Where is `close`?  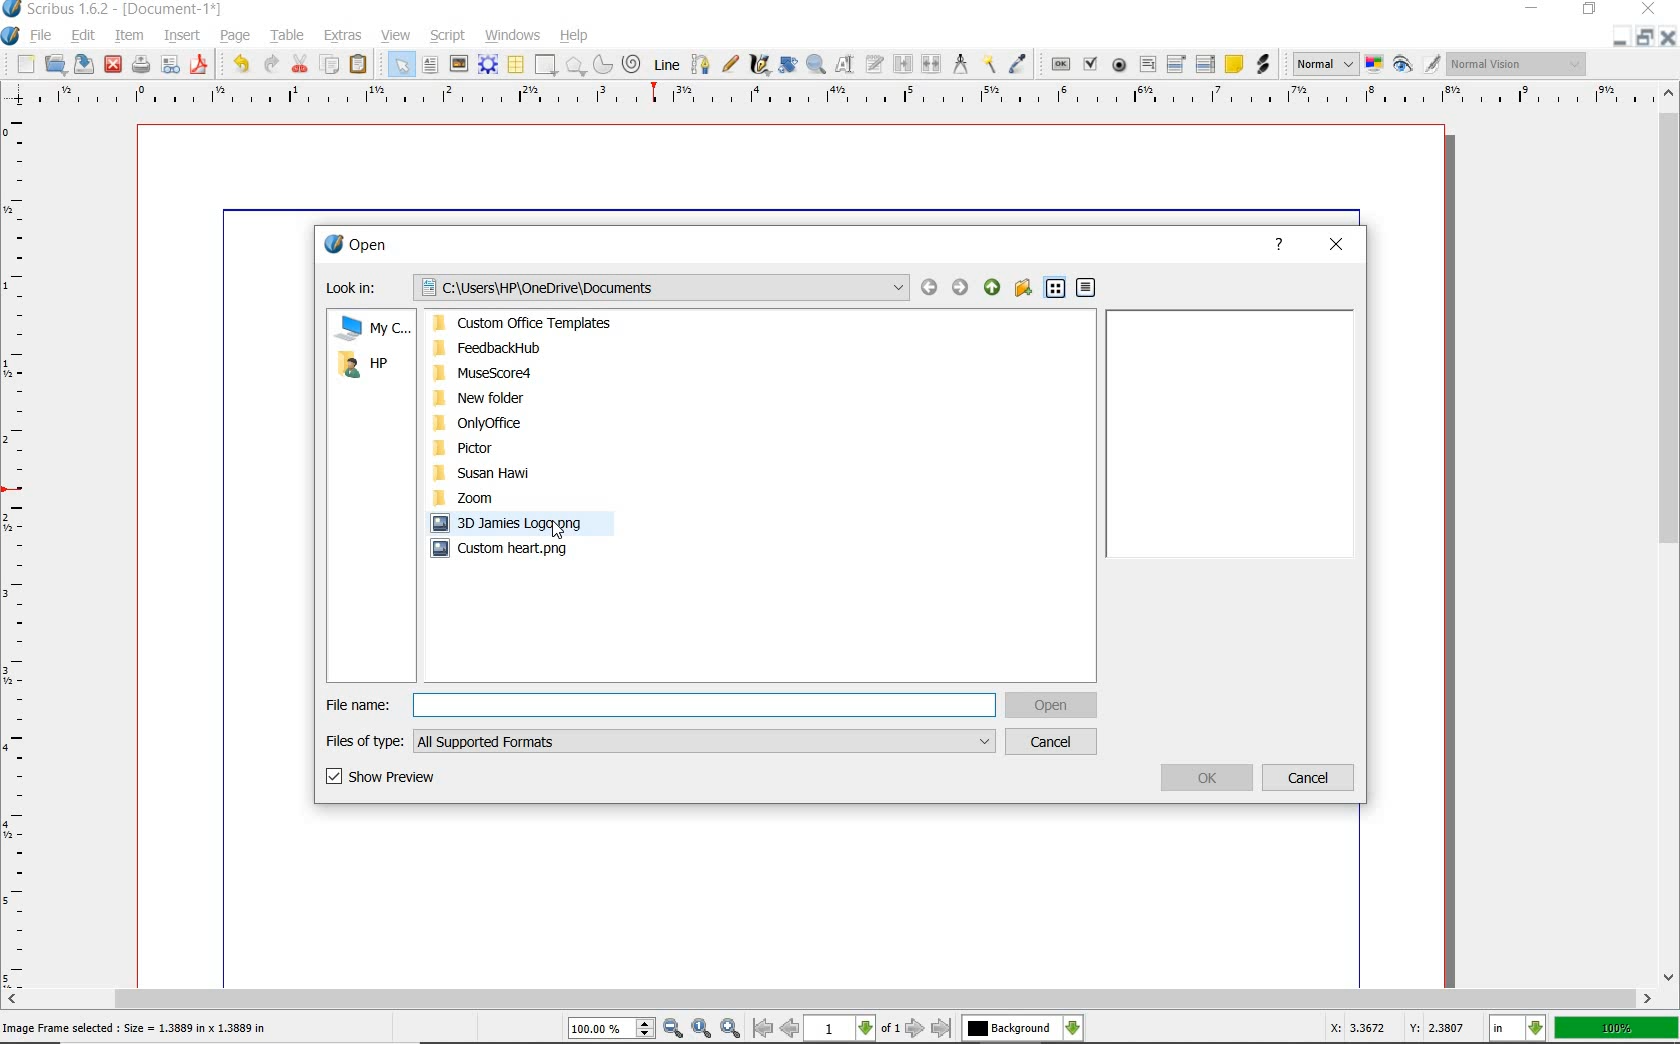 close is located at coordinates (113, 64).